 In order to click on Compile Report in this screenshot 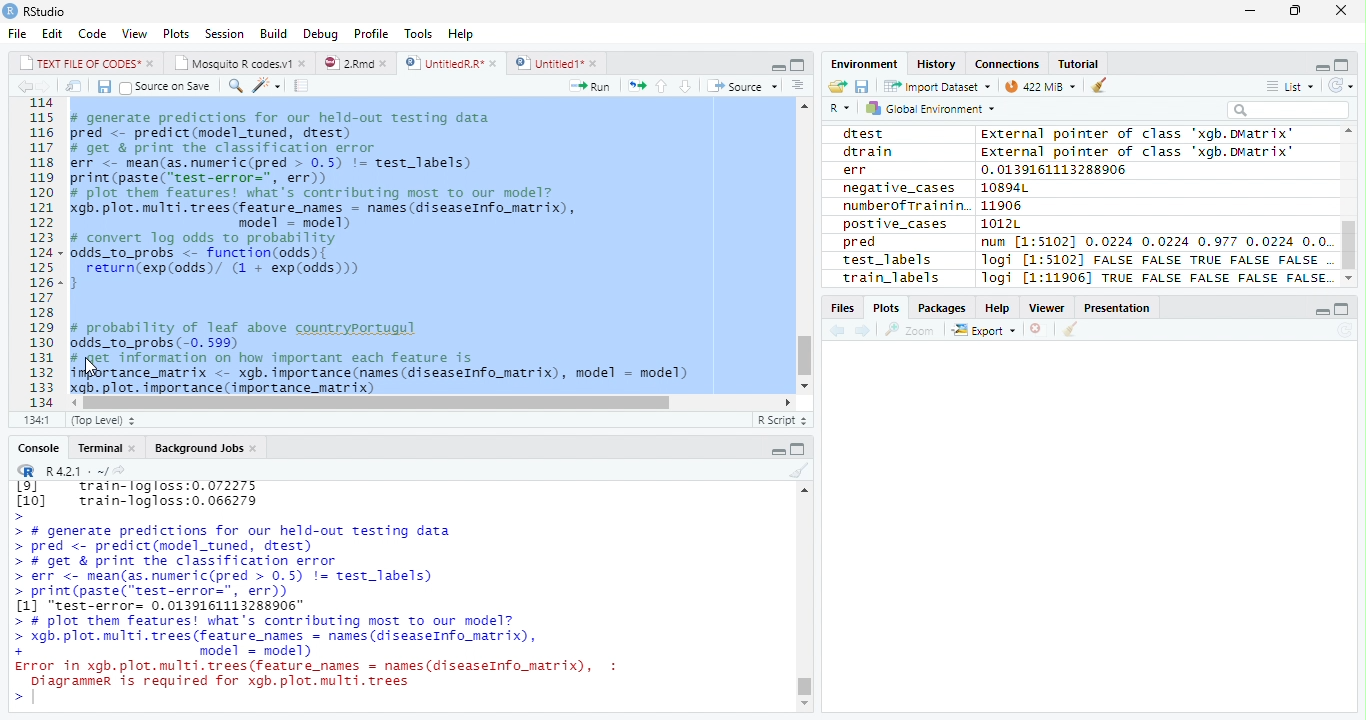, I will do `click(301, 85)`.